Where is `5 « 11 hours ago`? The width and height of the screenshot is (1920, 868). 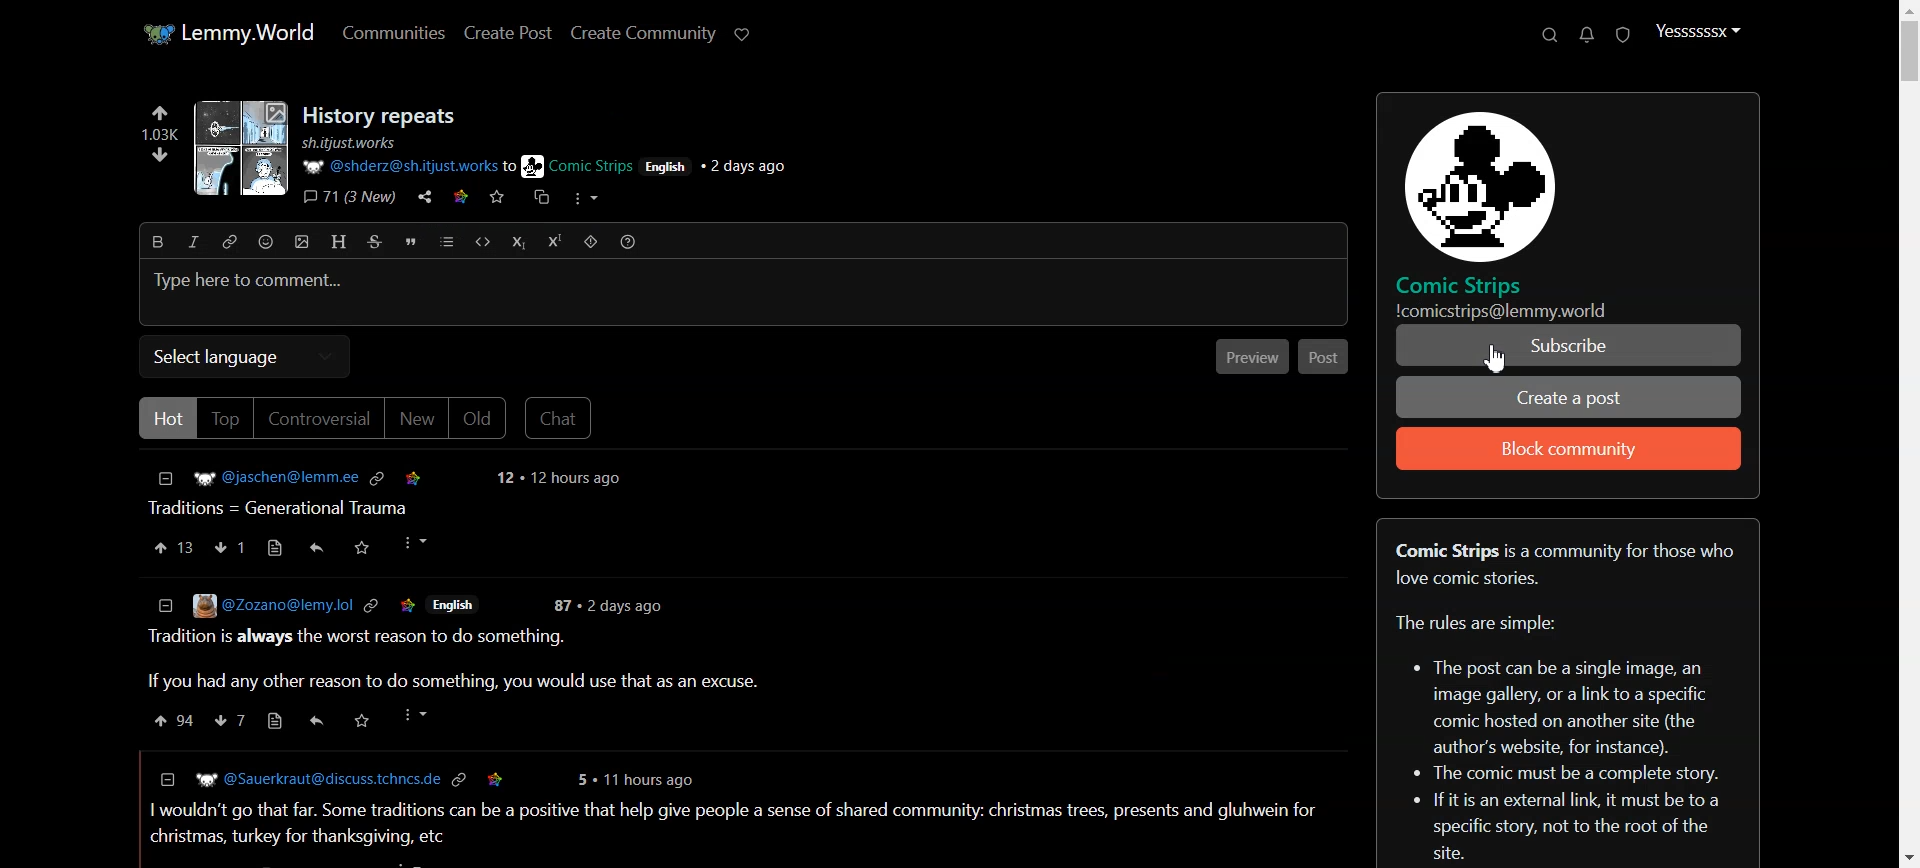 5 « 11 hours ago is located at coordinates (641, 777).